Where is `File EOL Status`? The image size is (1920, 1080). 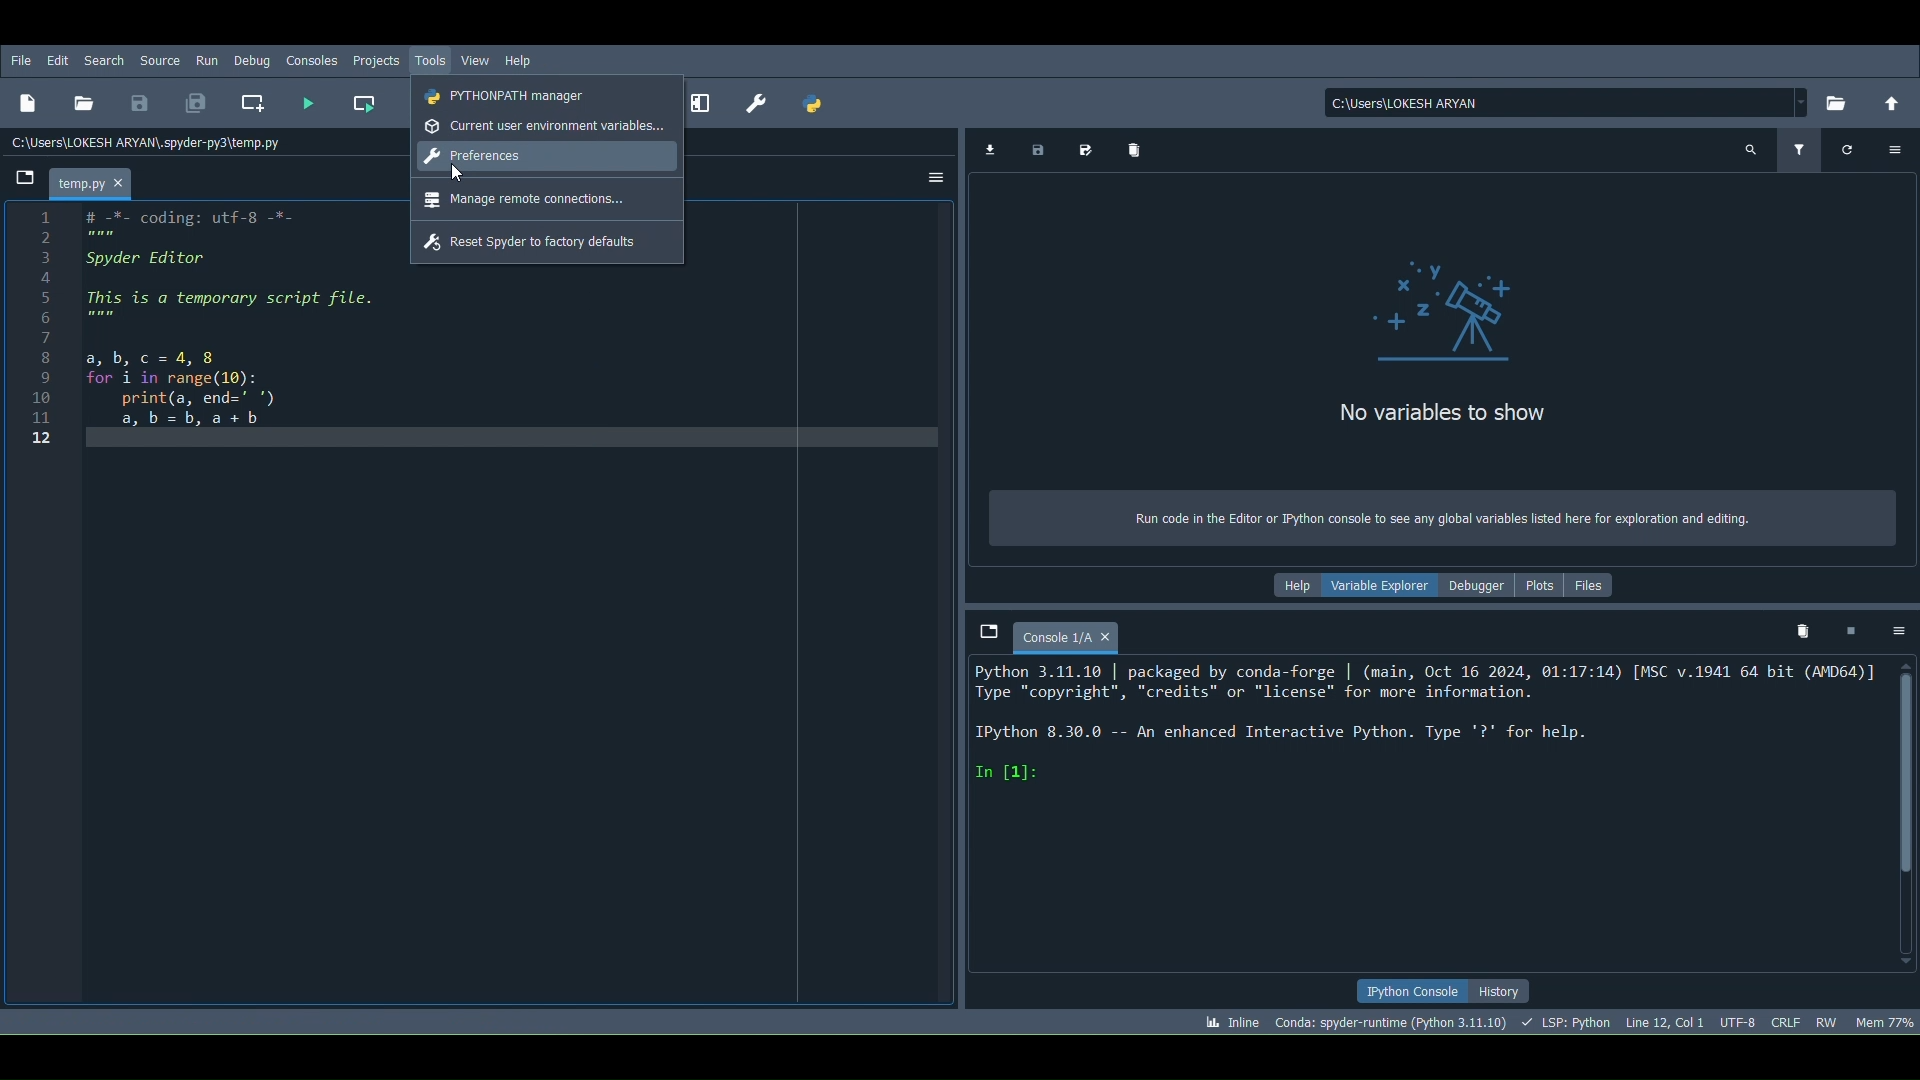 File EOL Status is located at coordinates (1787, 1018).